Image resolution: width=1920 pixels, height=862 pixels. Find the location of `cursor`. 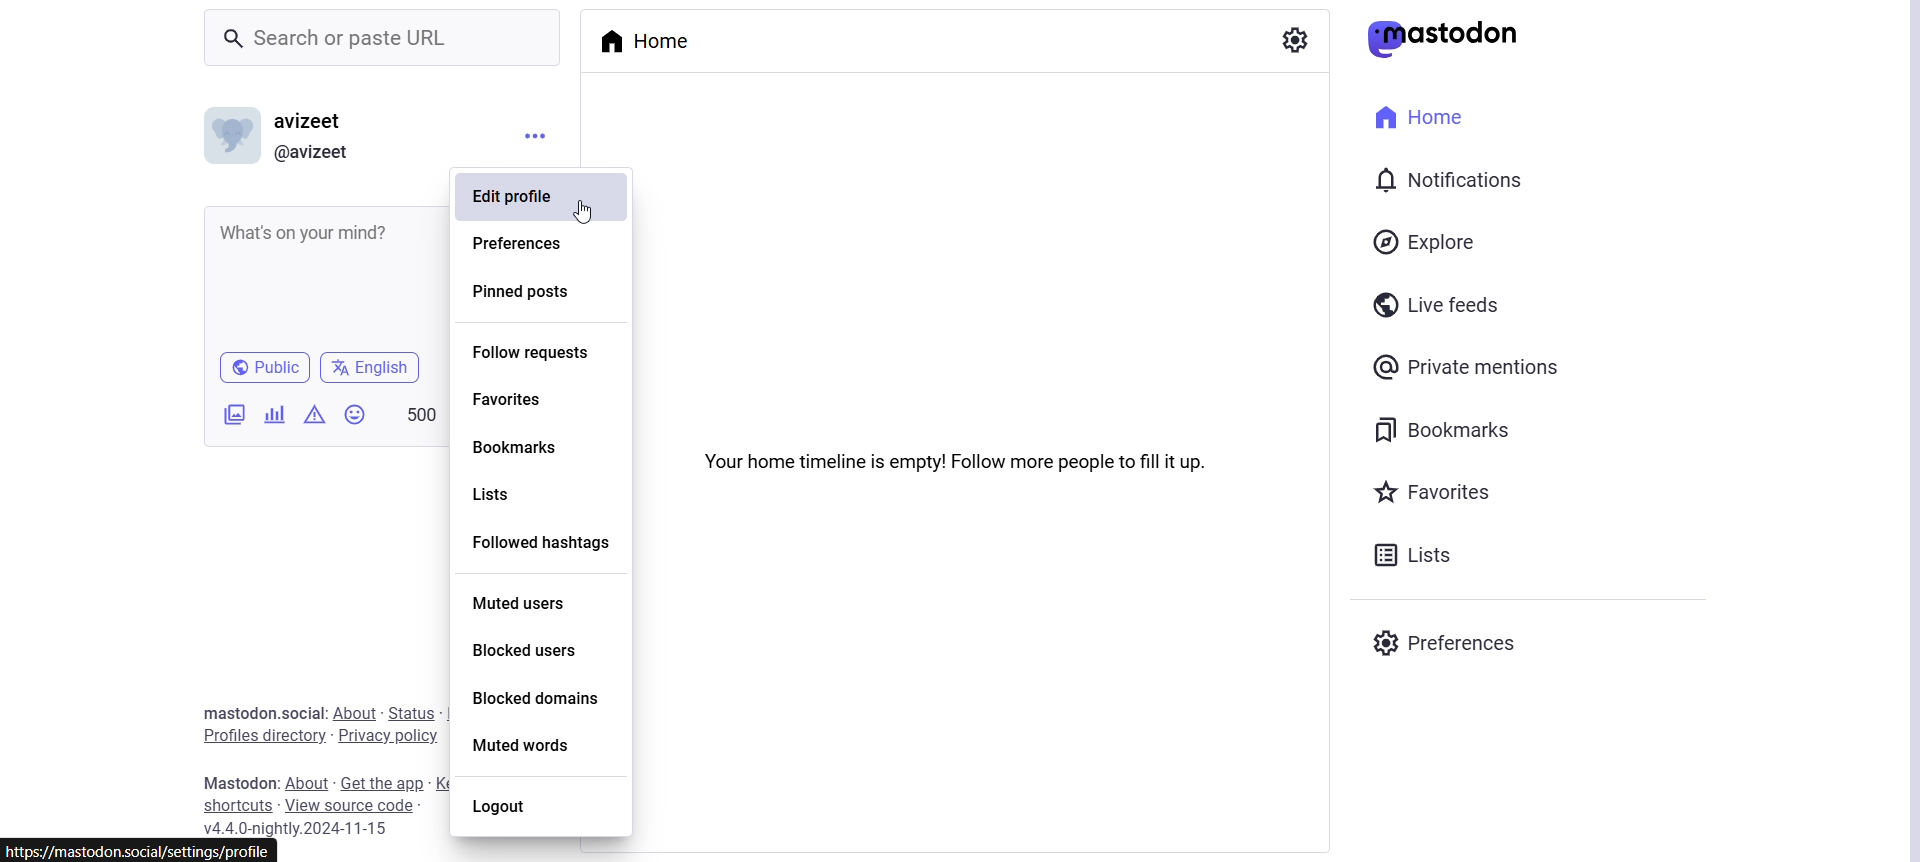

cursor is located at coordinates (585, 211).